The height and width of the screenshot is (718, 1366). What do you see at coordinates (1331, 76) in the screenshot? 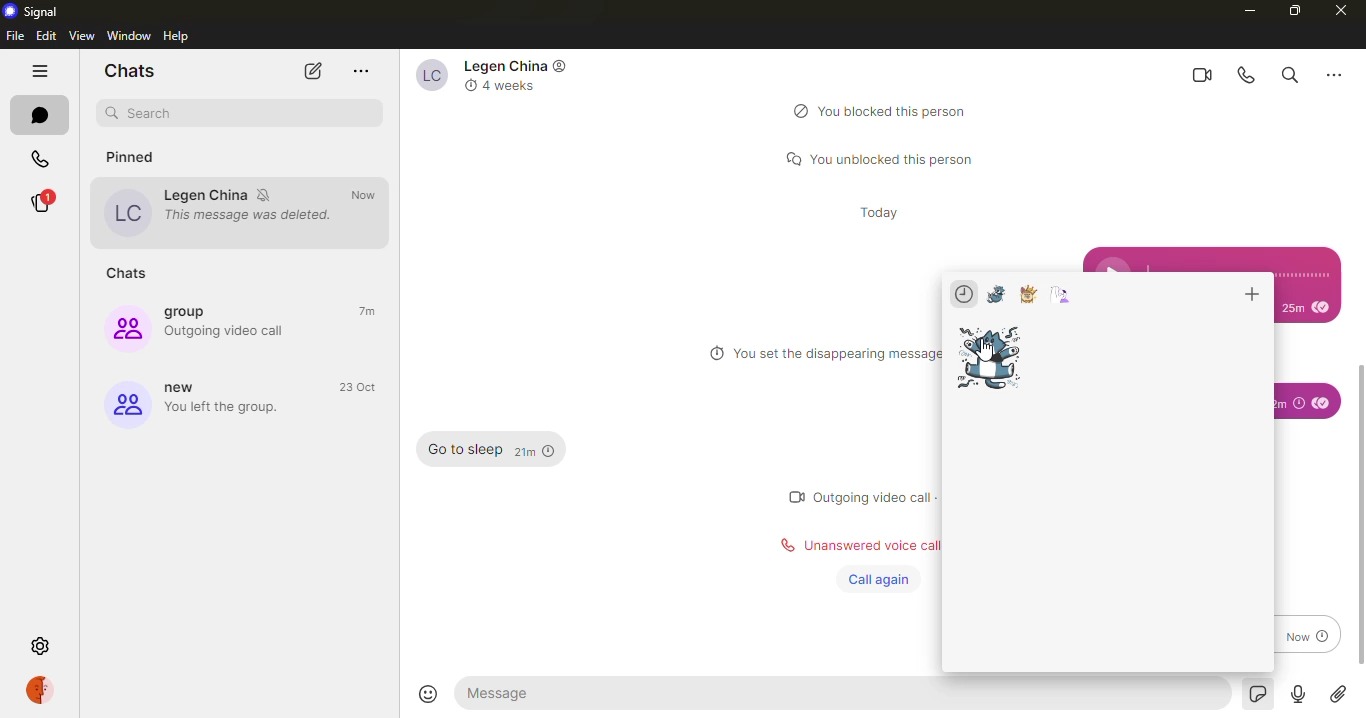
I see `` at bounding box center [1331, 76].